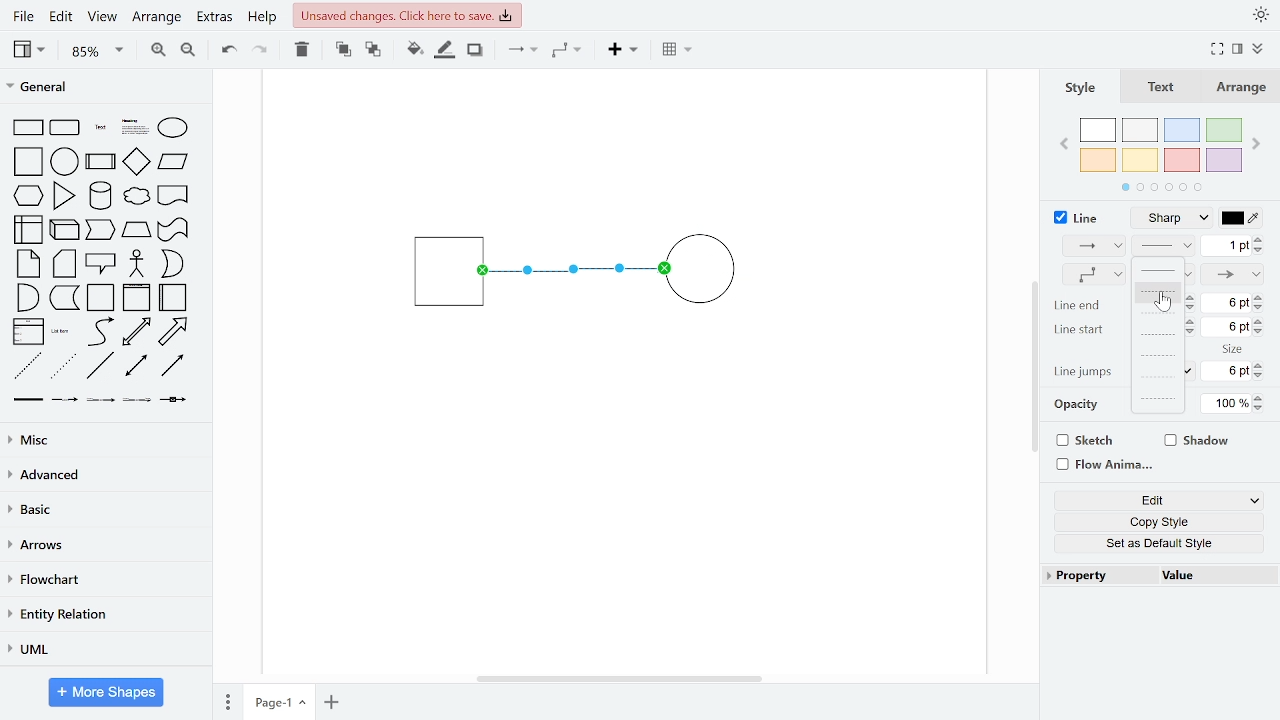  Describe the element at coordinates (279, 701) in the screenshot. I see `current page` at that location.